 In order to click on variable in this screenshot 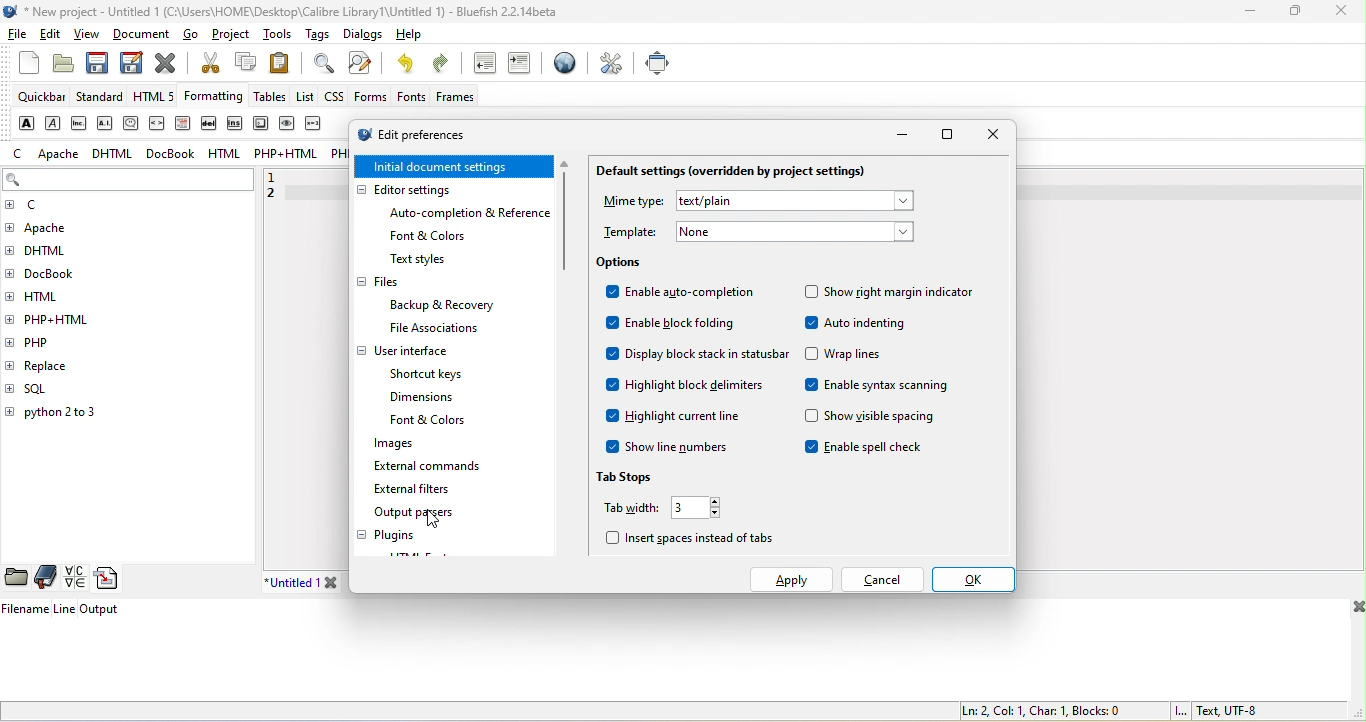, I will do `click(316, 127)`.